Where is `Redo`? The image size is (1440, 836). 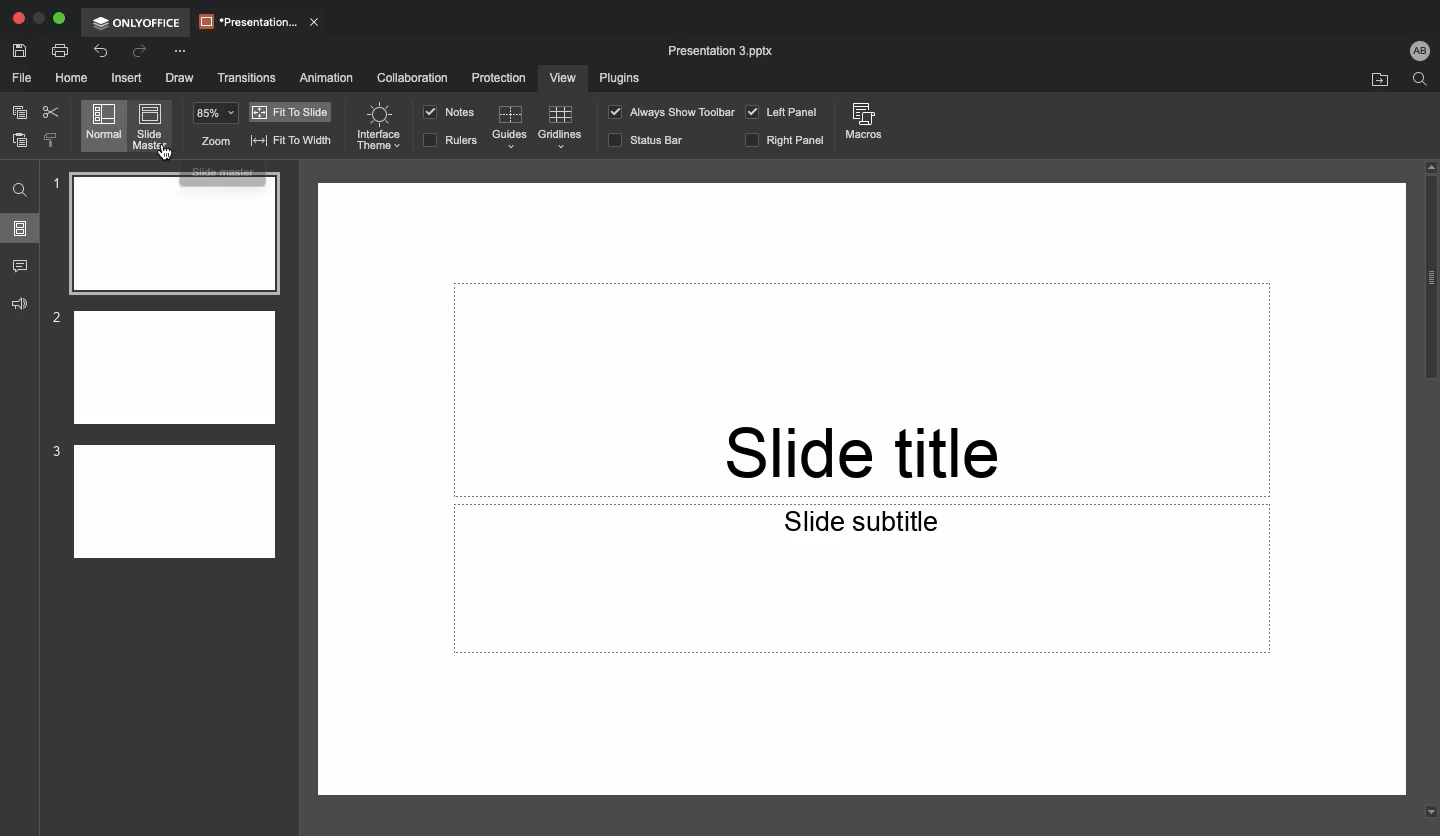 Redo is located at coordinates (137, 52).